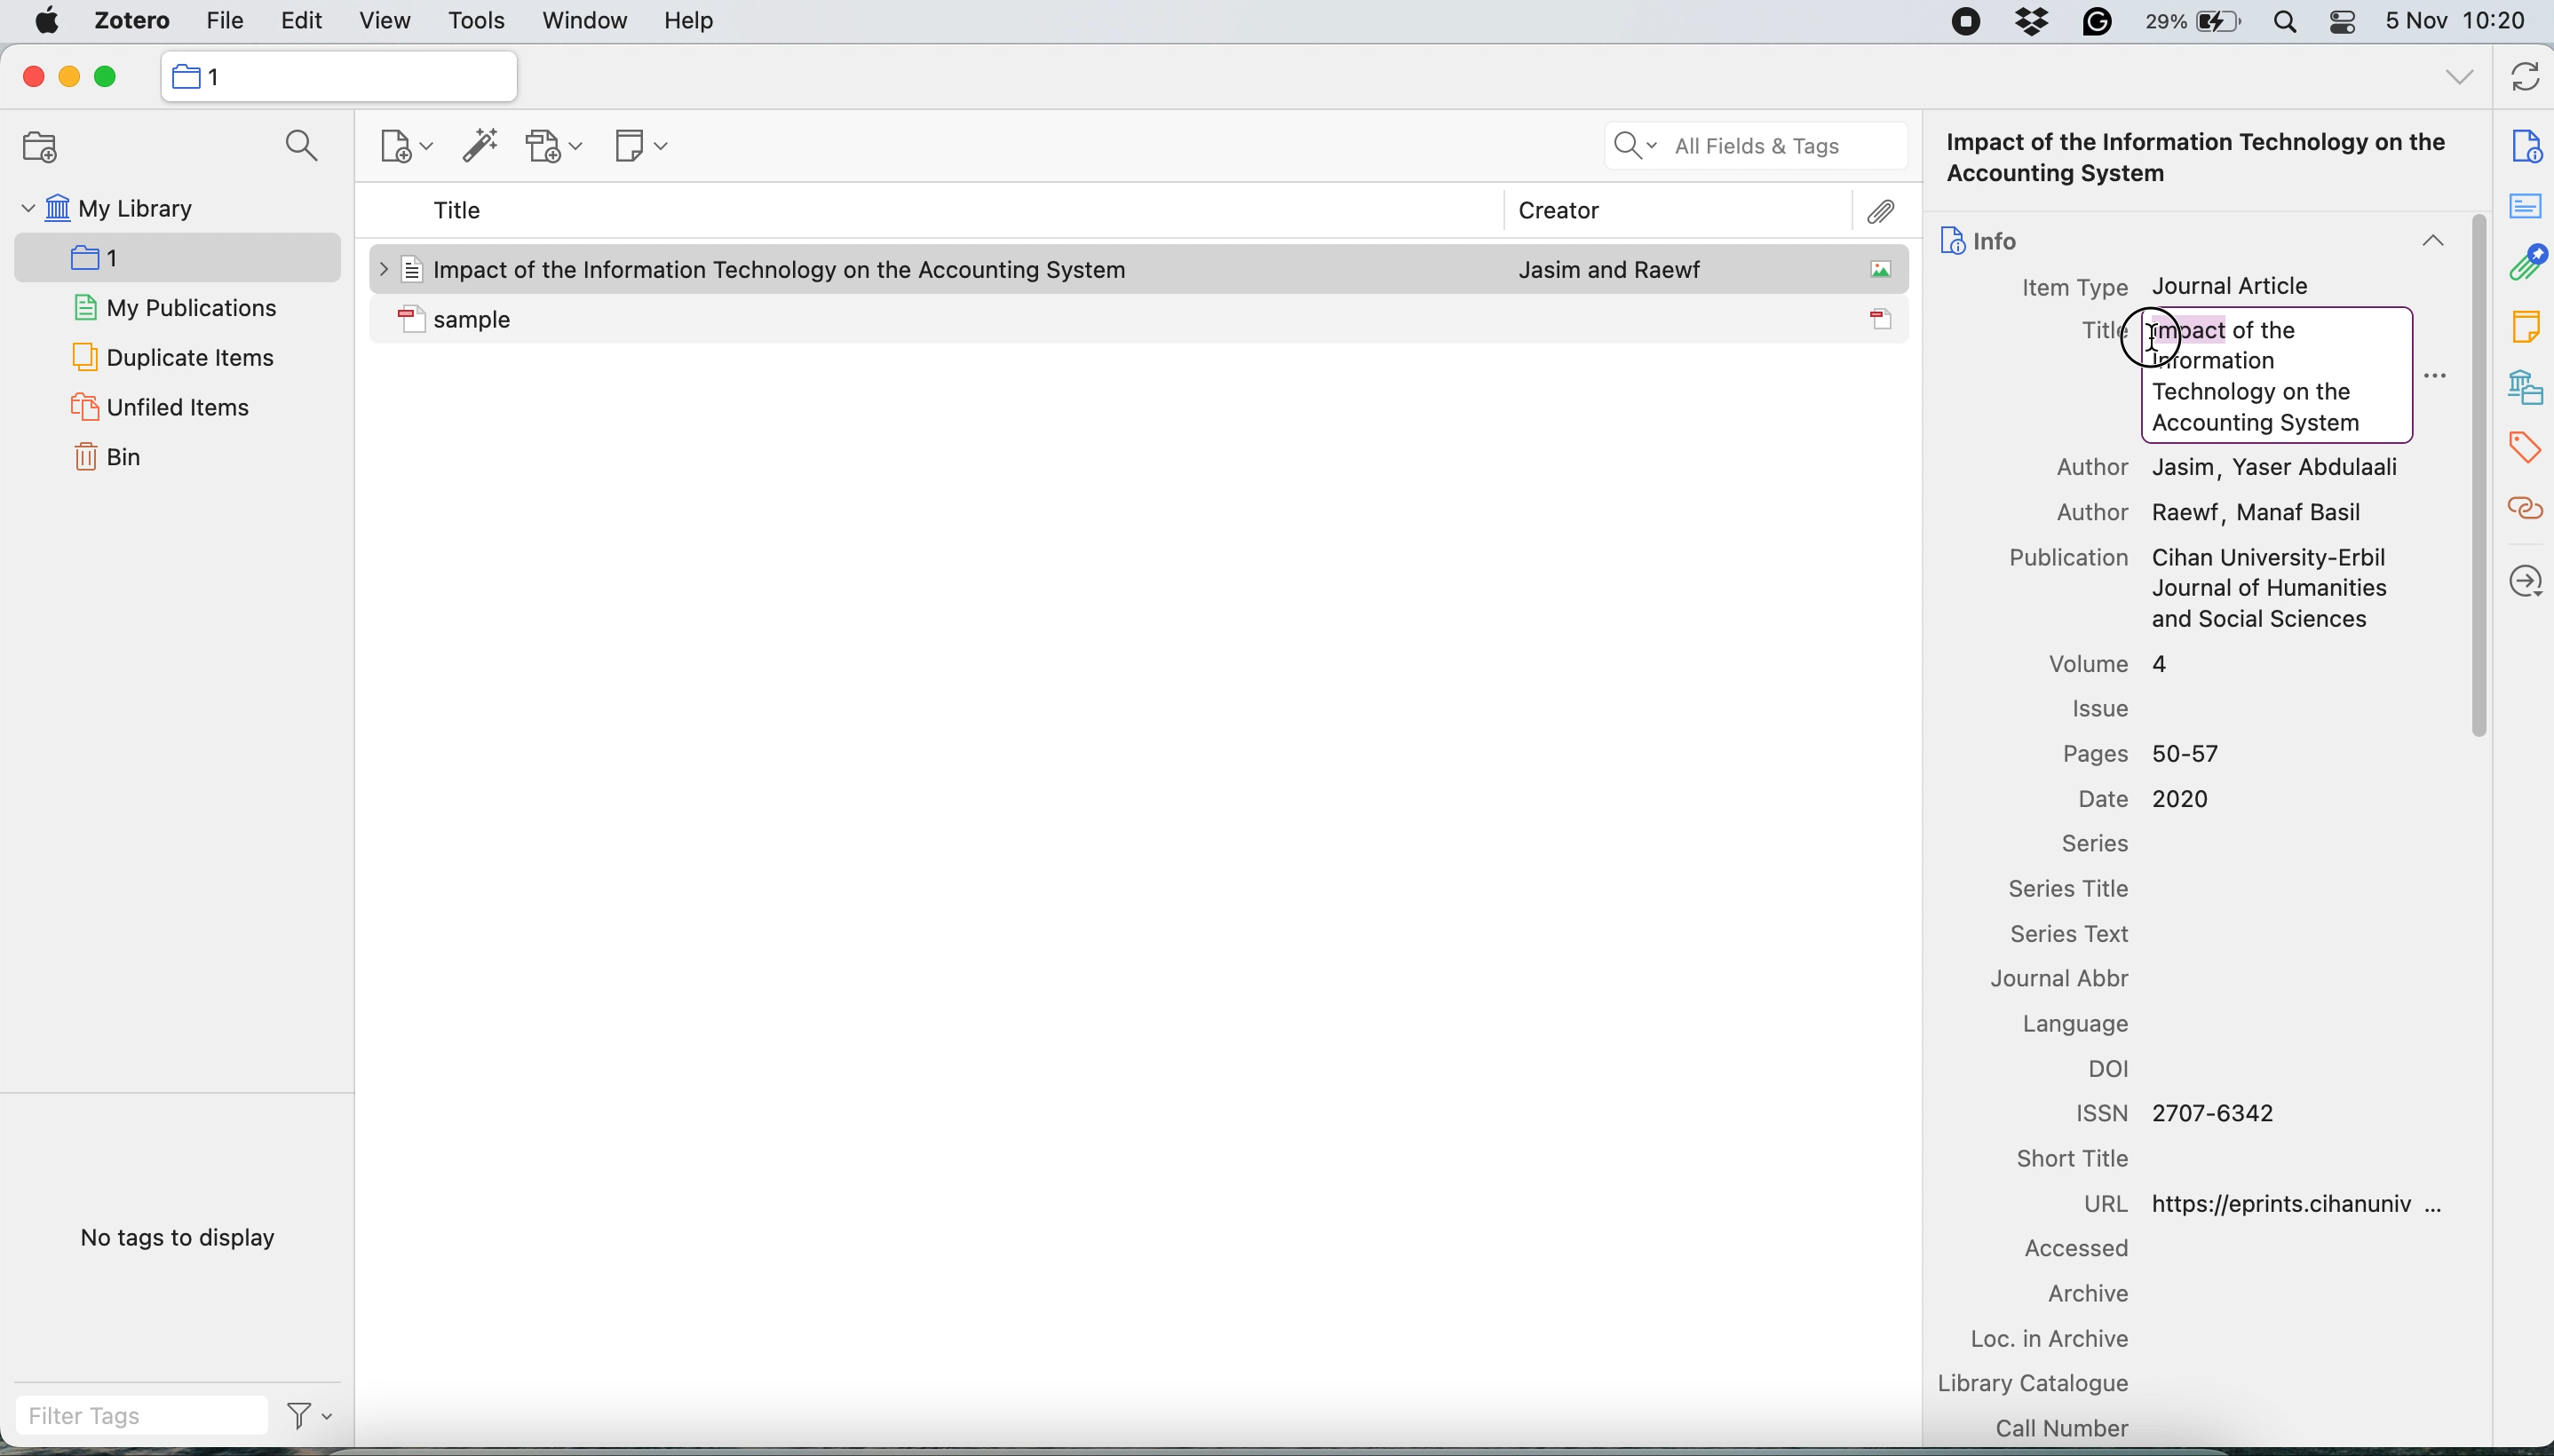 This screenshot has width=2554, height=1456. I want to click on title, so click(460, 214).